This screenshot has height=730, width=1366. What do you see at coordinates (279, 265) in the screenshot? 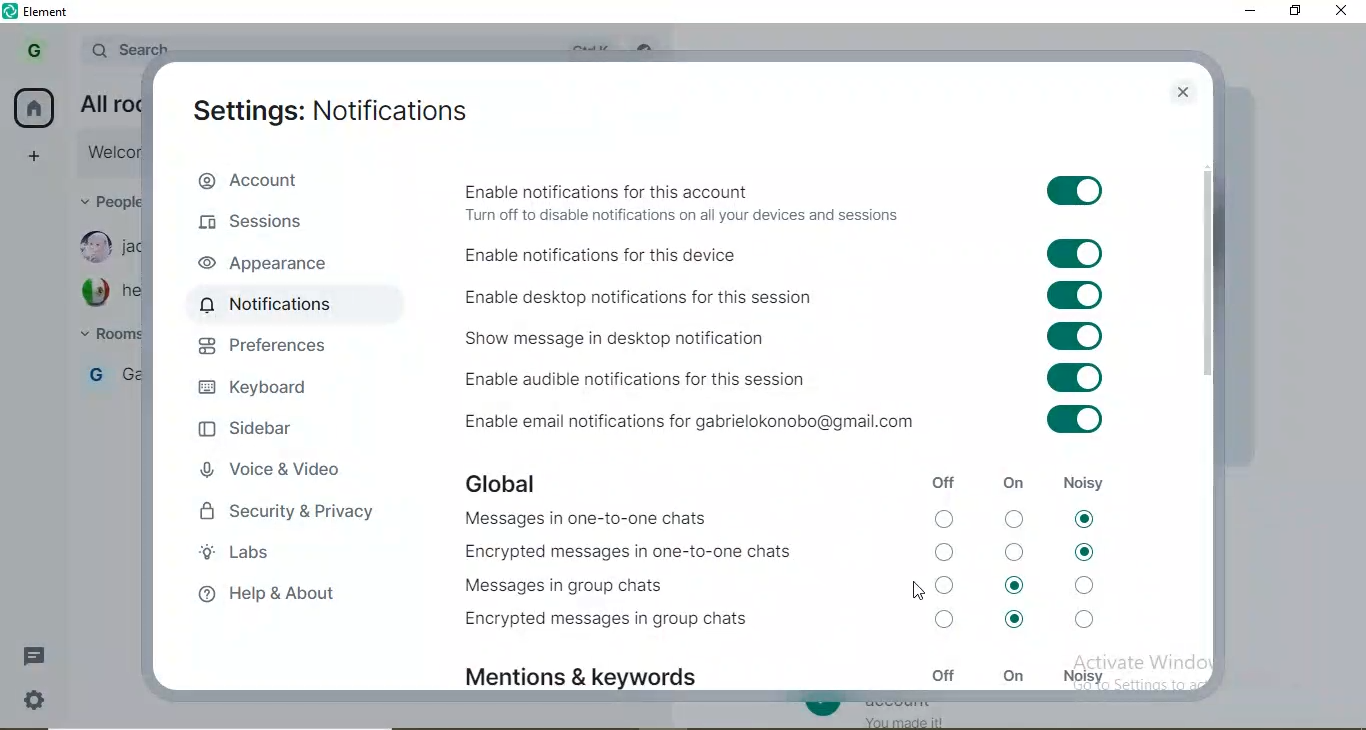
I see `appearances` at bounding box center [279, 265].